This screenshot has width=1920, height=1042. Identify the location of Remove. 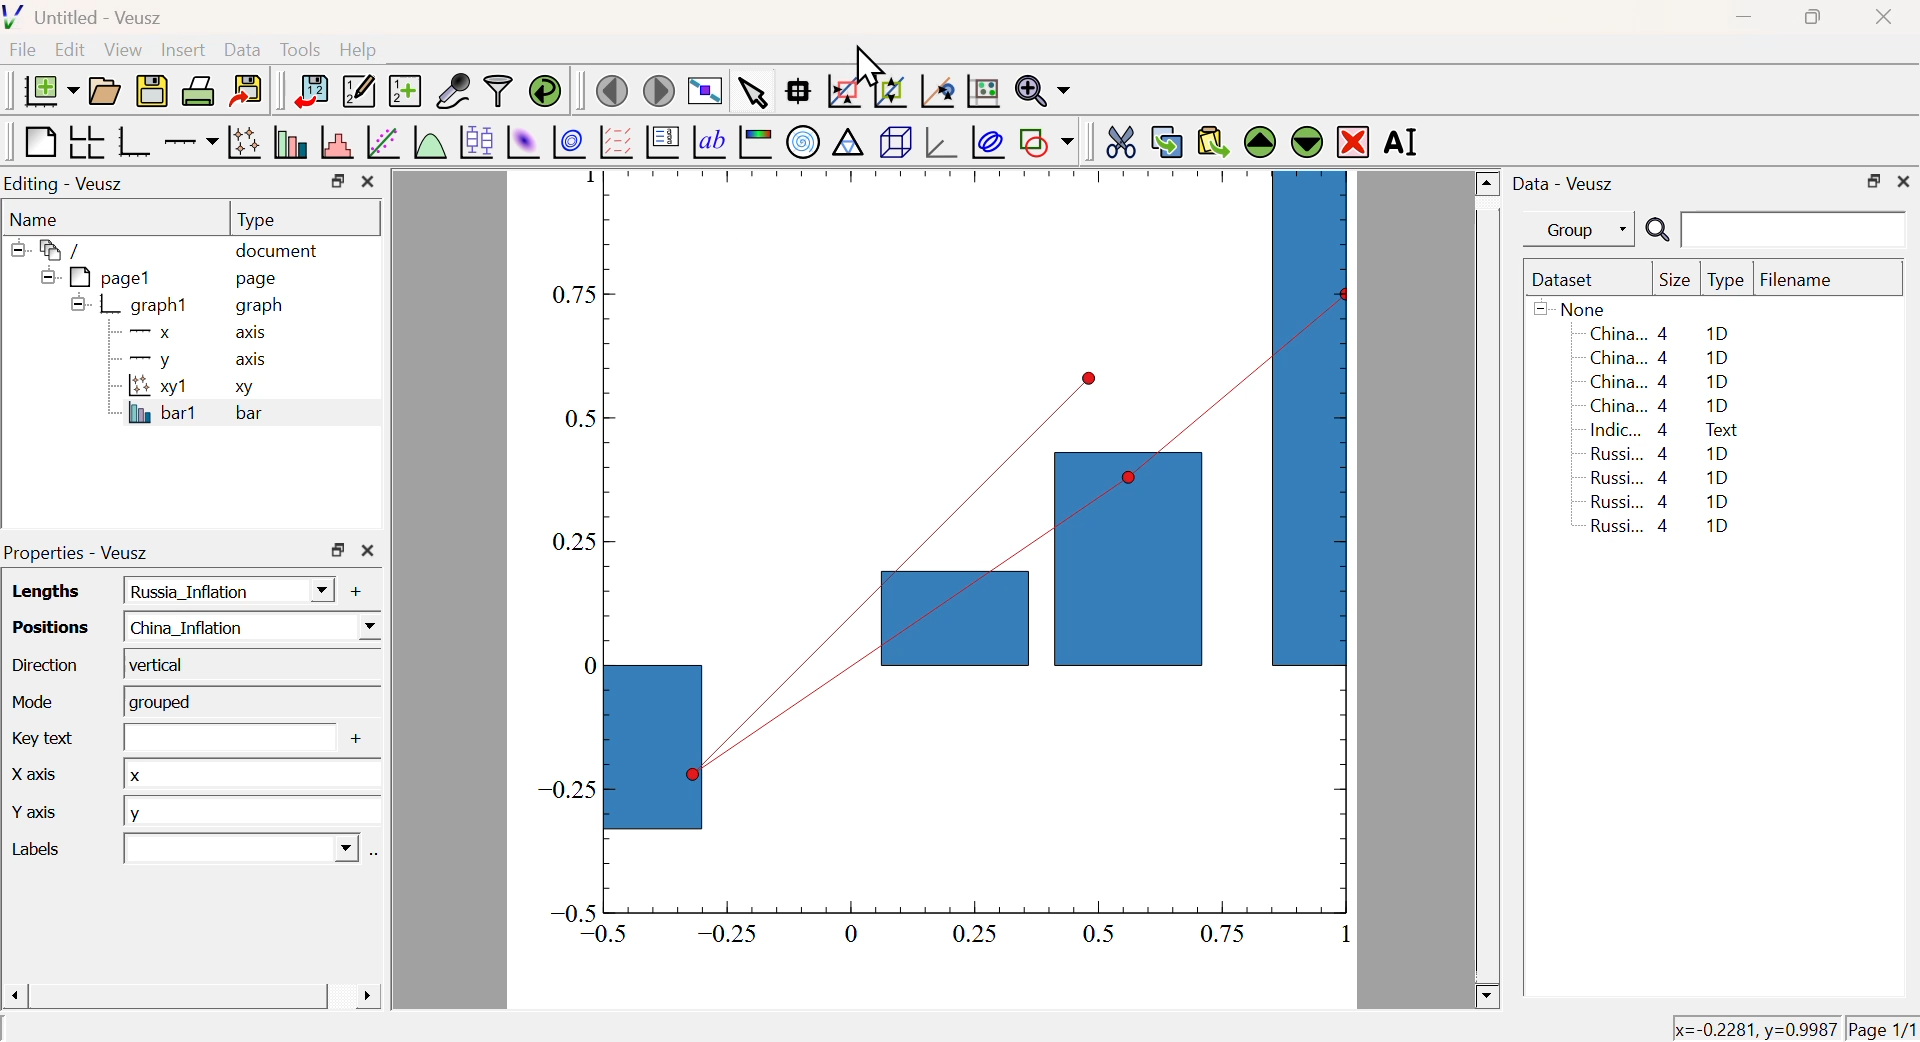
(1354, 143).